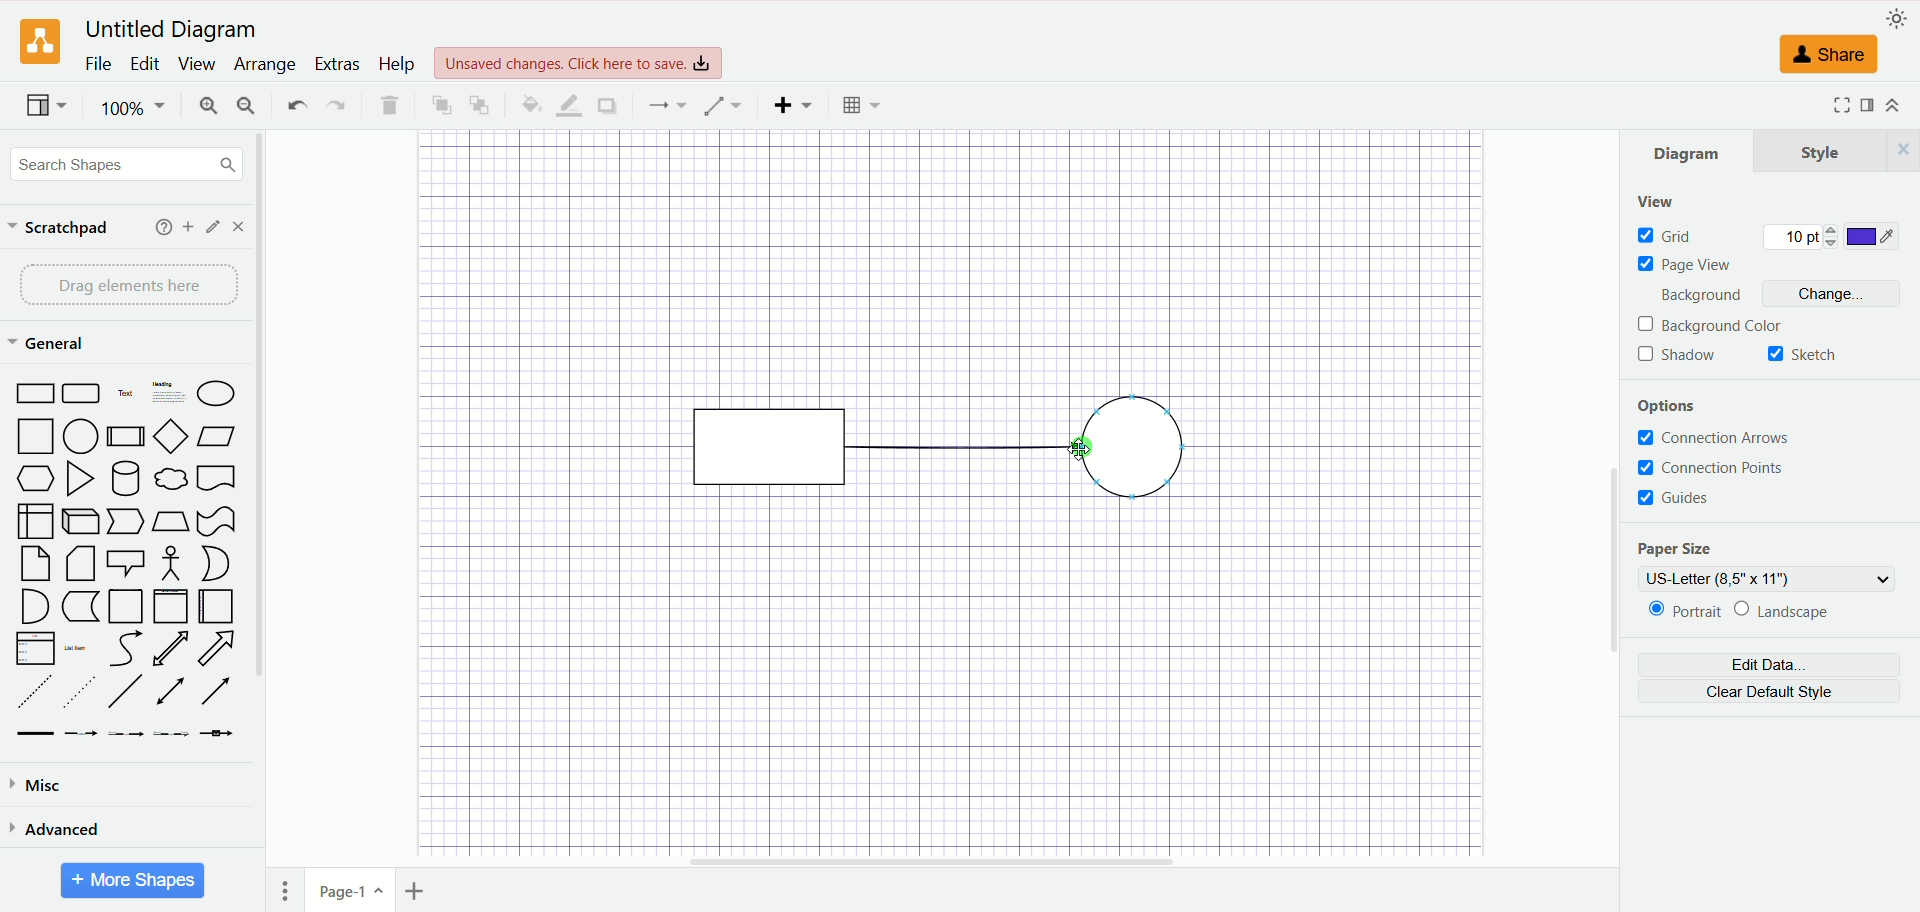 This screenshot has width=1920, height=912. Describe the element at coordinates (173, 738) in the screenshot. I see `Connector with 3 Labels` at that location.